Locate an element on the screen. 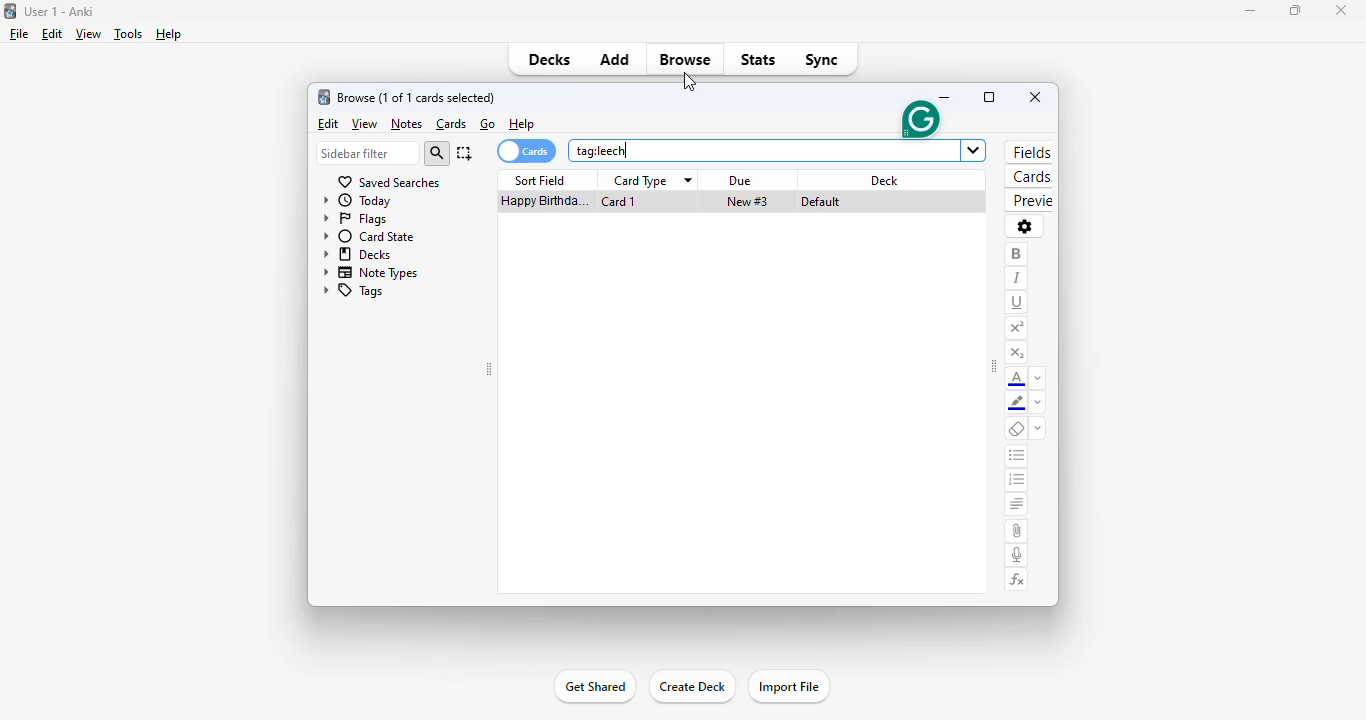 The image size is (1366, 720). note types is located at coordinates (371, 273).